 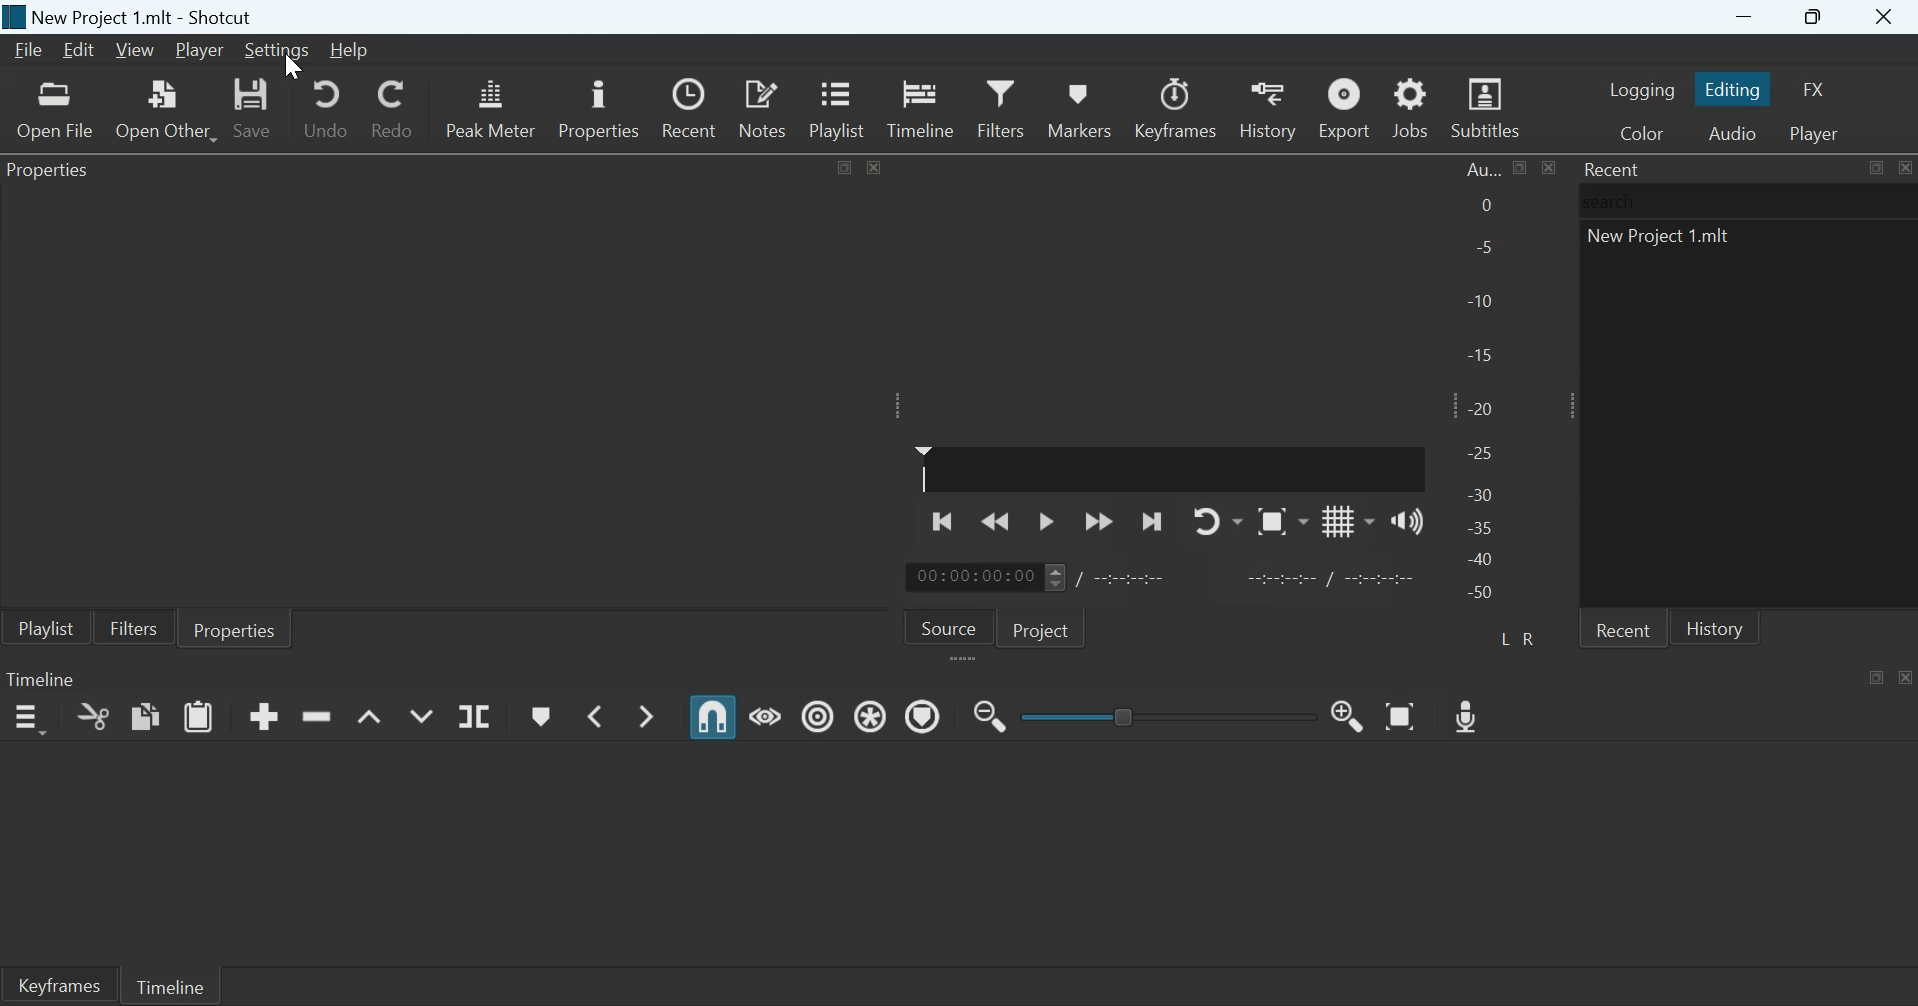 I want to click on Maximize, so click(x=1877, y=676).